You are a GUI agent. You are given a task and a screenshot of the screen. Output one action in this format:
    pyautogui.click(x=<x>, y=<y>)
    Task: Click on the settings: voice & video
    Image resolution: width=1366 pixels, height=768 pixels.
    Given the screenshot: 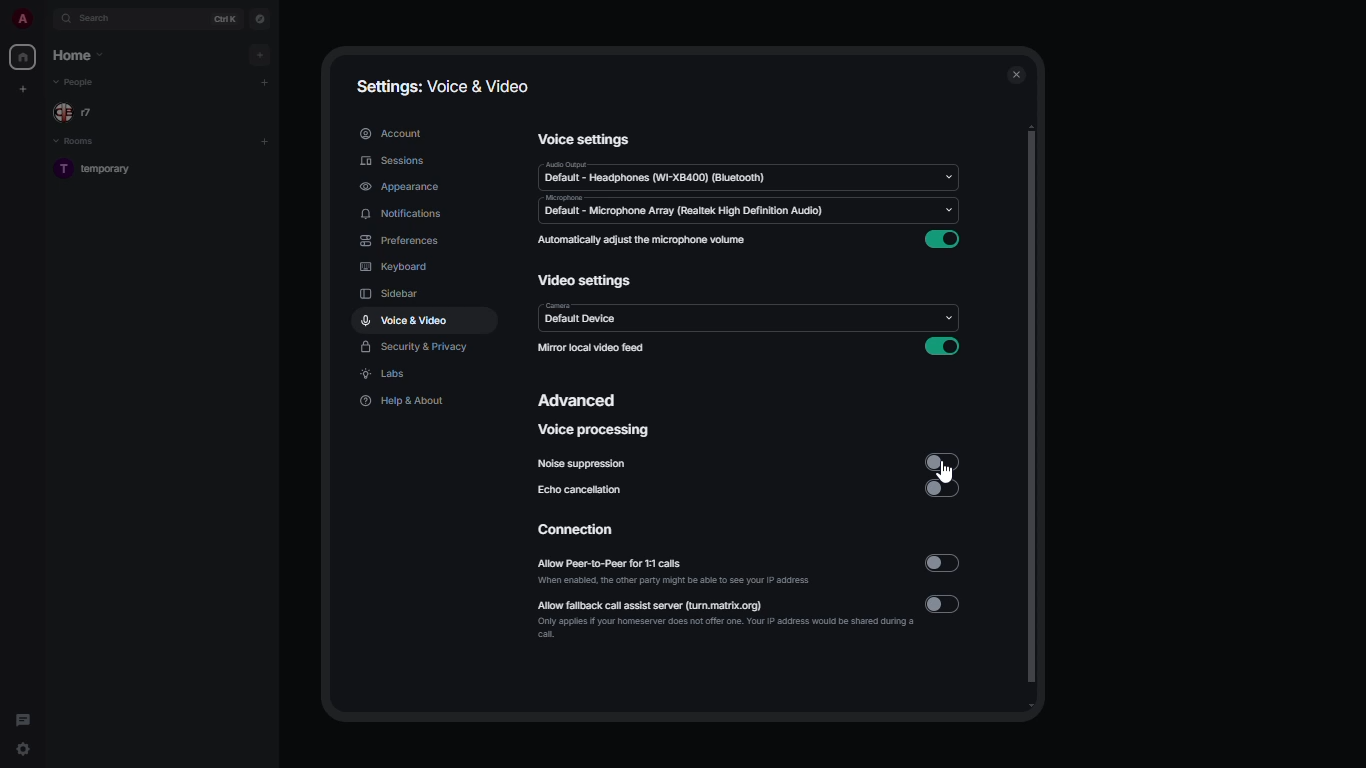 What is the action you would take?
    pyautogui.click(x=442, y=87)
    